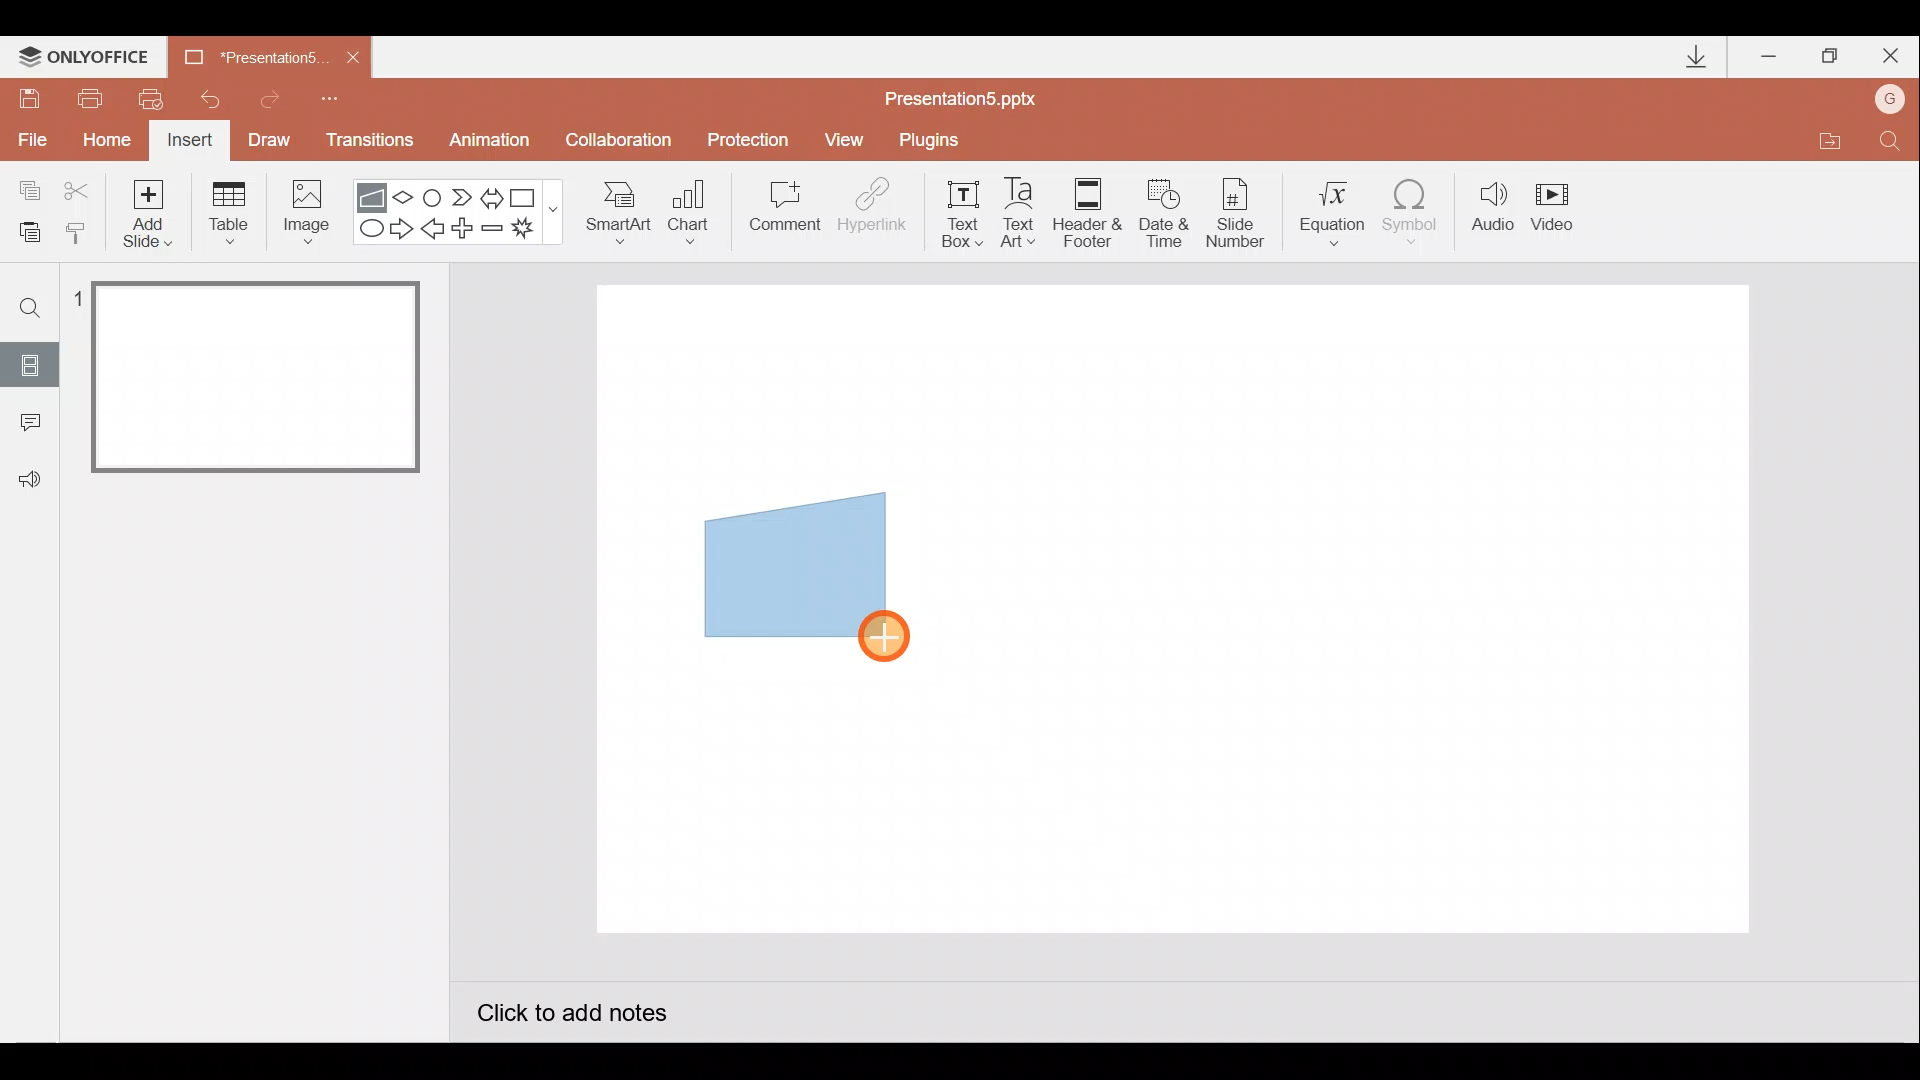 This screenshot has width=1920, height=1080. I want to click on Transitions, so click(366, 142).